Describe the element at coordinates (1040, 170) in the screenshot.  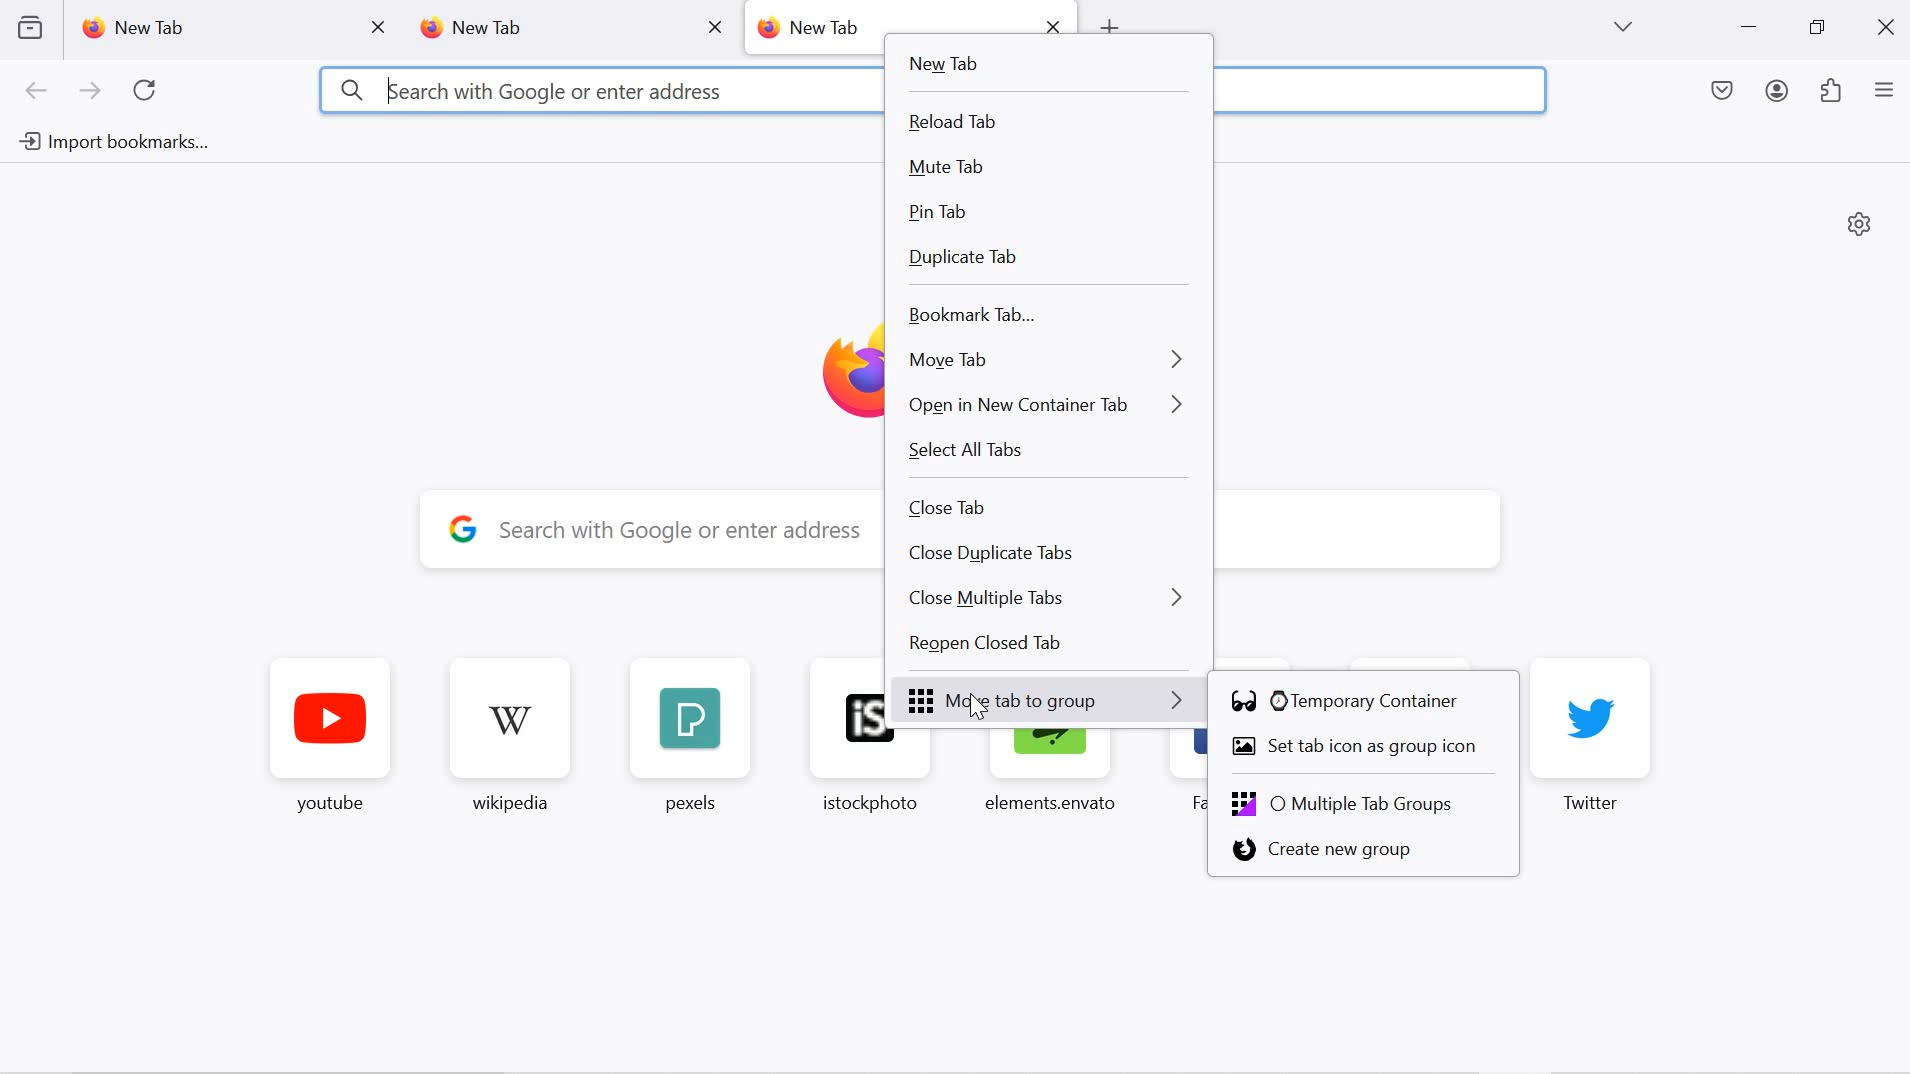
I see `mute tab` at that location.